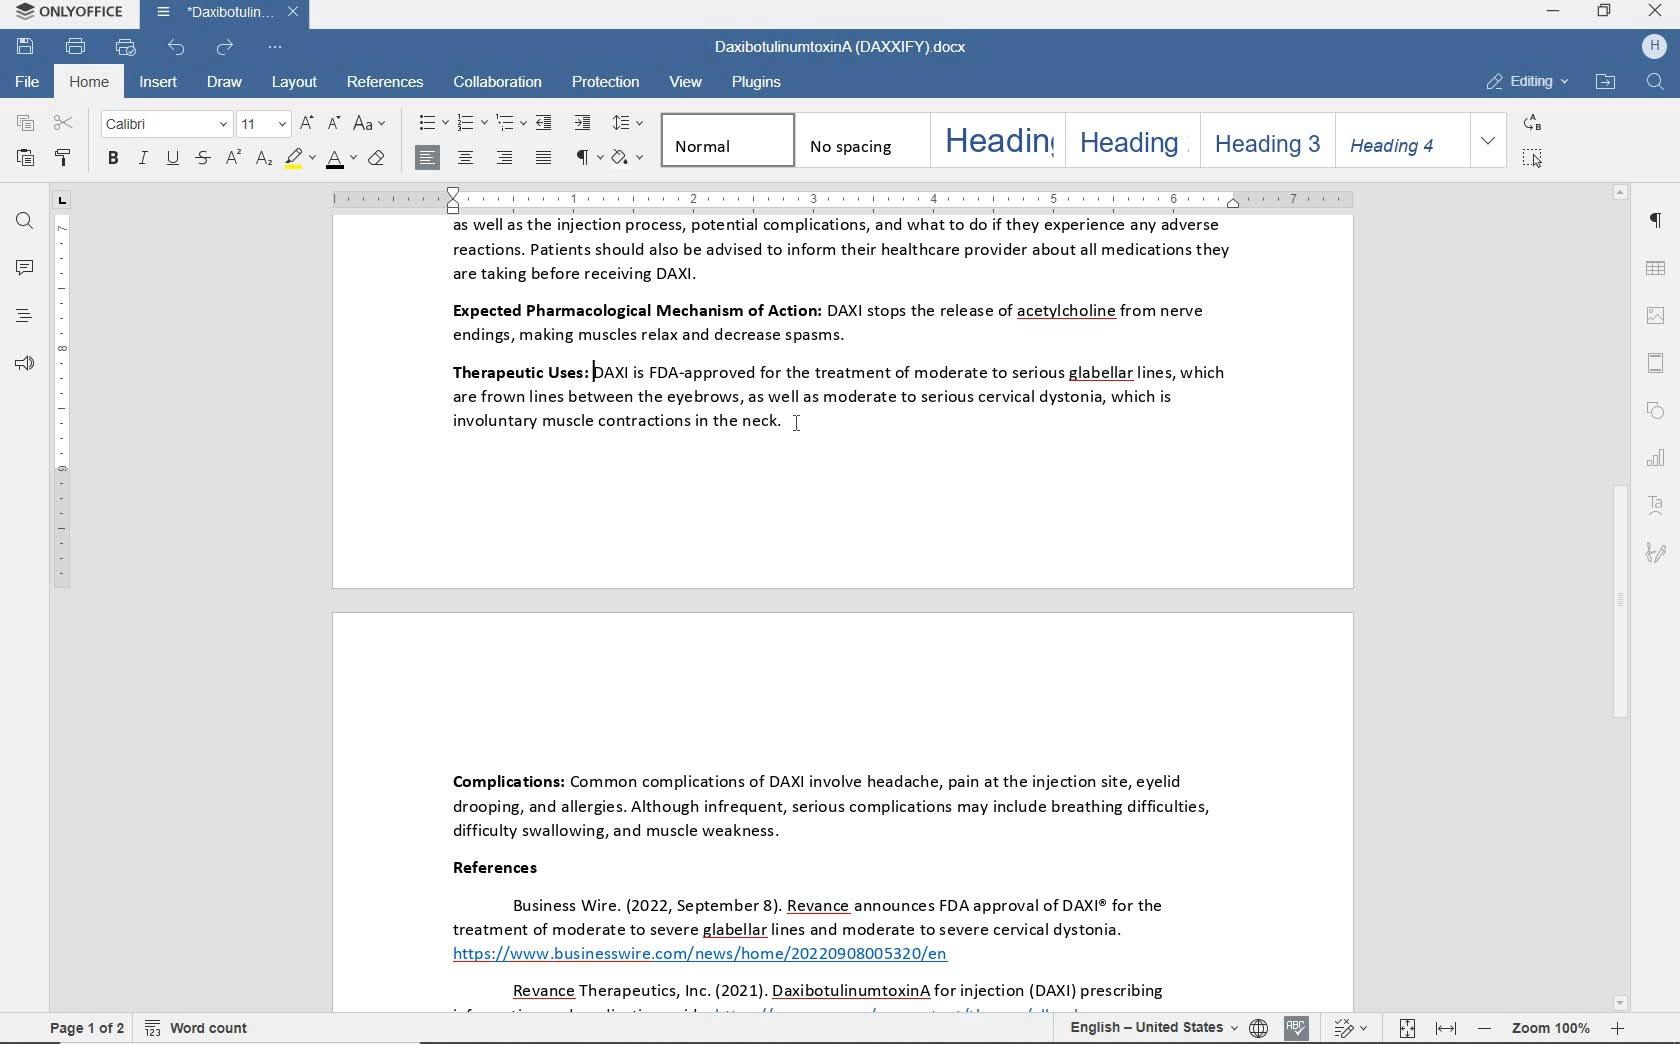  Describe the element at coordinates (994, 139) in the screenshot. I see `heading 1` at that location.